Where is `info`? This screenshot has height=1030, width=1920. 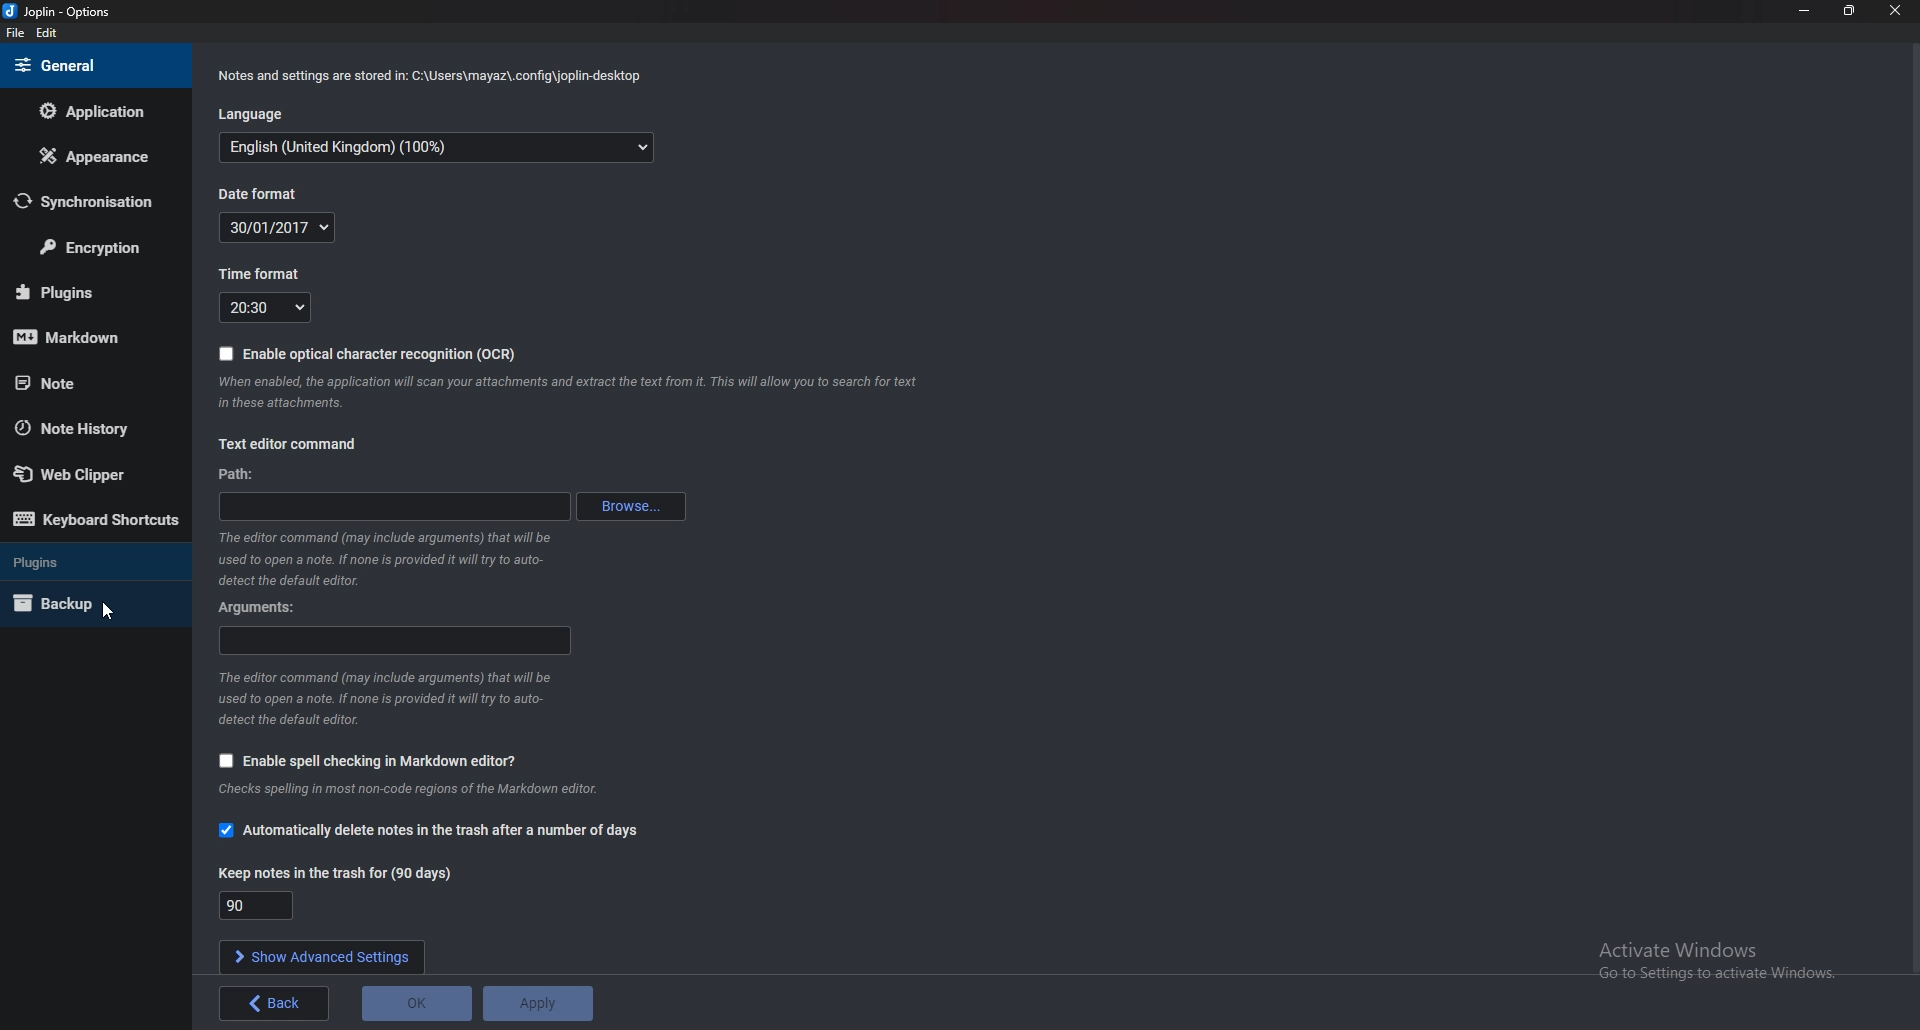
info is located at coordinates (437, 75).